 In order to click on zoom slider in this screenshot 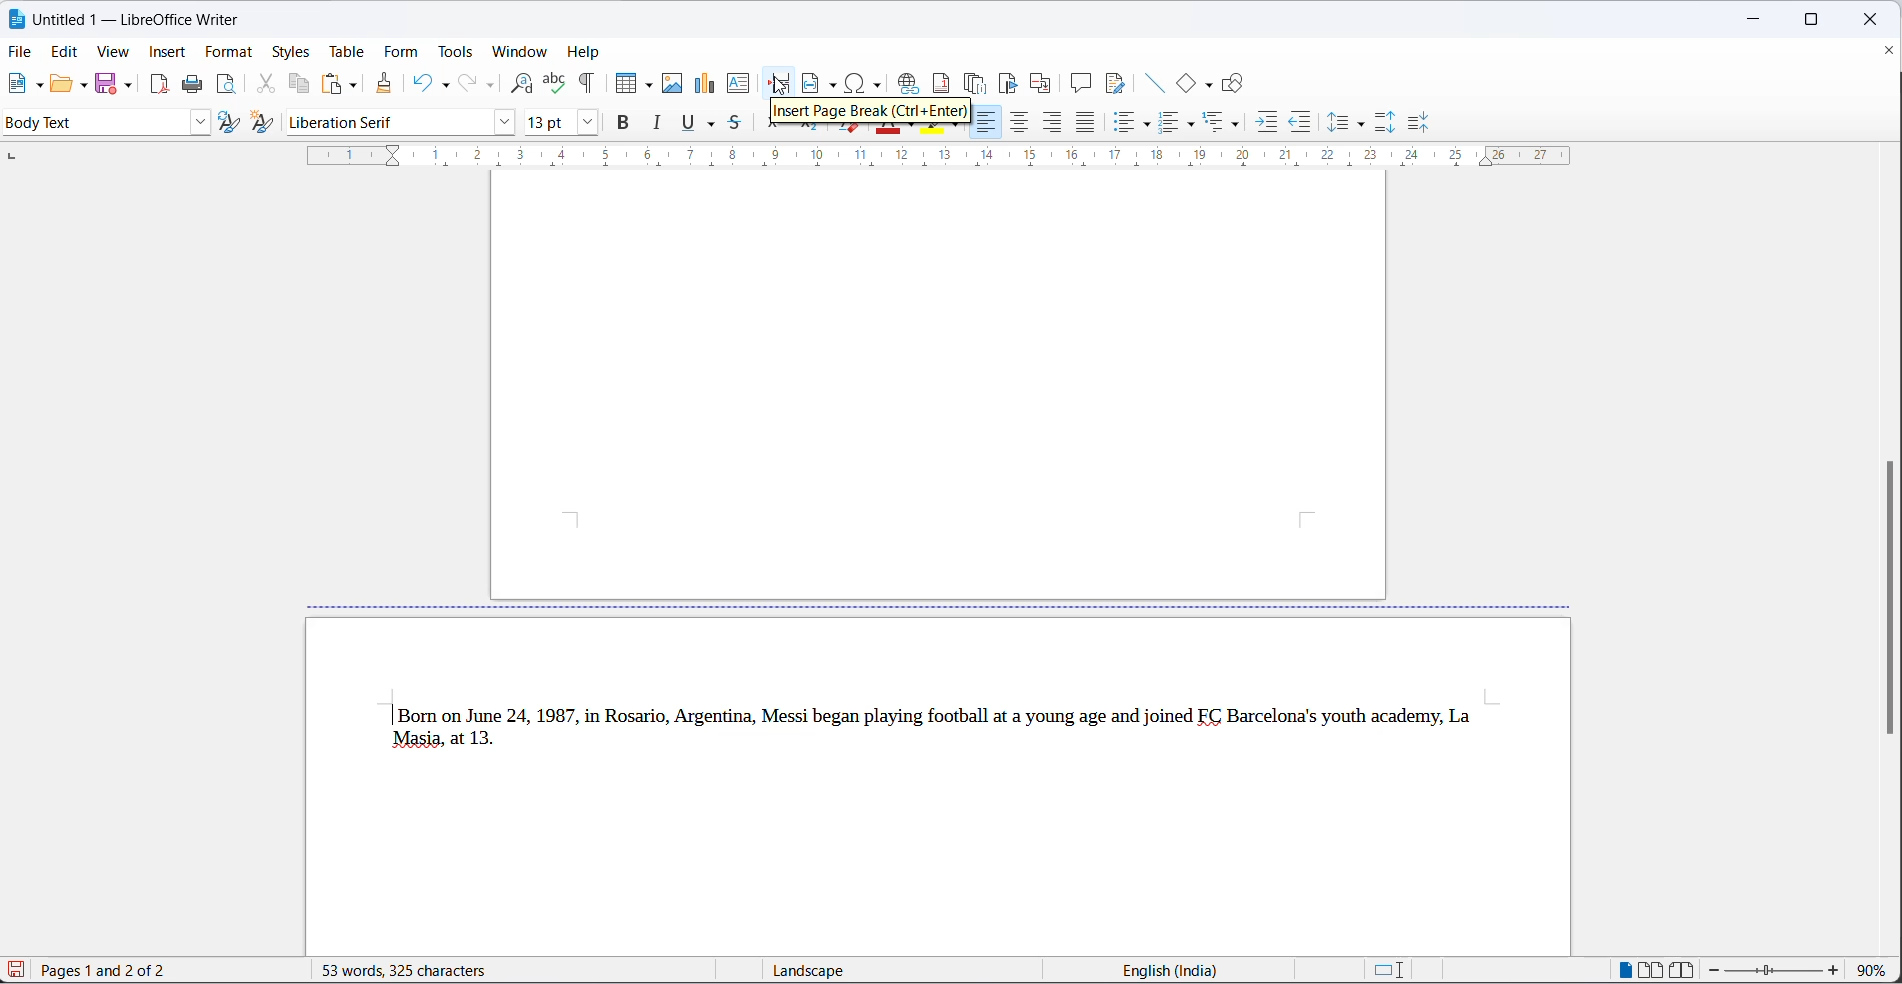, I will do `click(1773, 970)`.